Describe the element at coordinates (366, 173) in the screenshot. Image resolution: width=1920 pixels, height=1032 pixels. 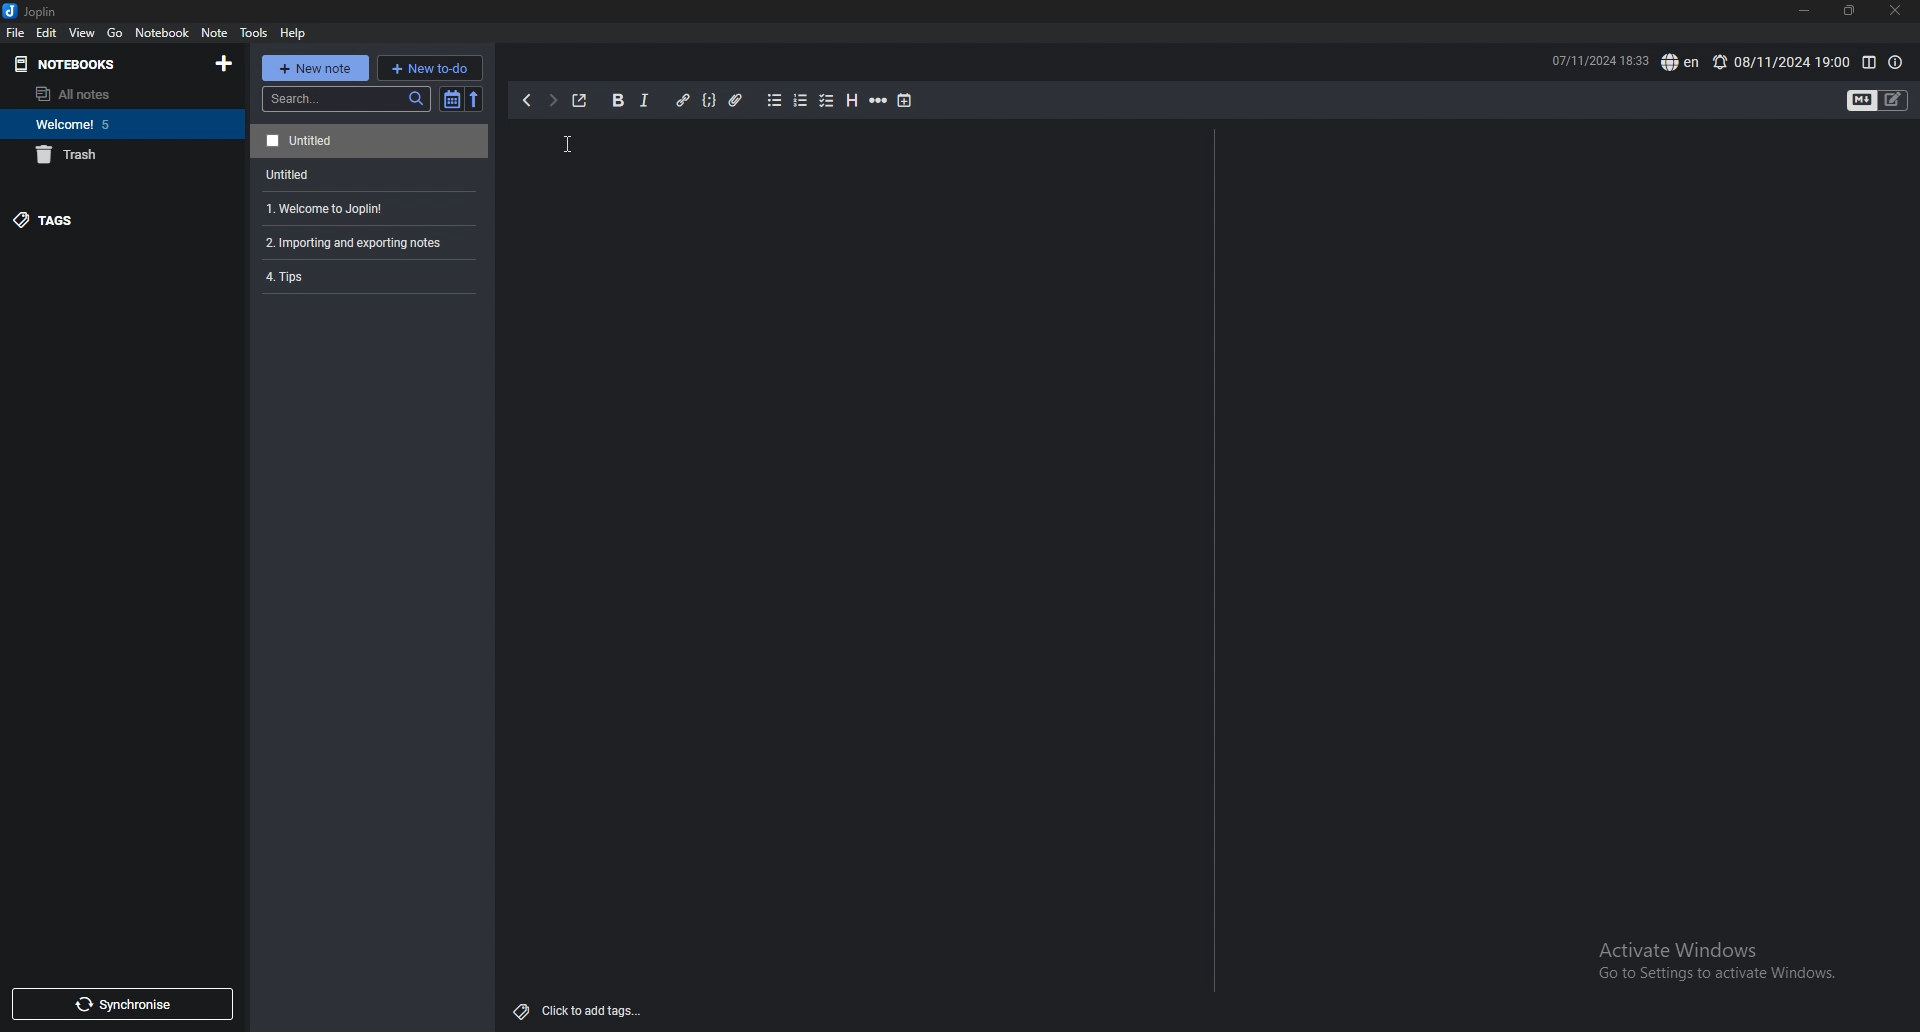
I see `Untitled` at that location.